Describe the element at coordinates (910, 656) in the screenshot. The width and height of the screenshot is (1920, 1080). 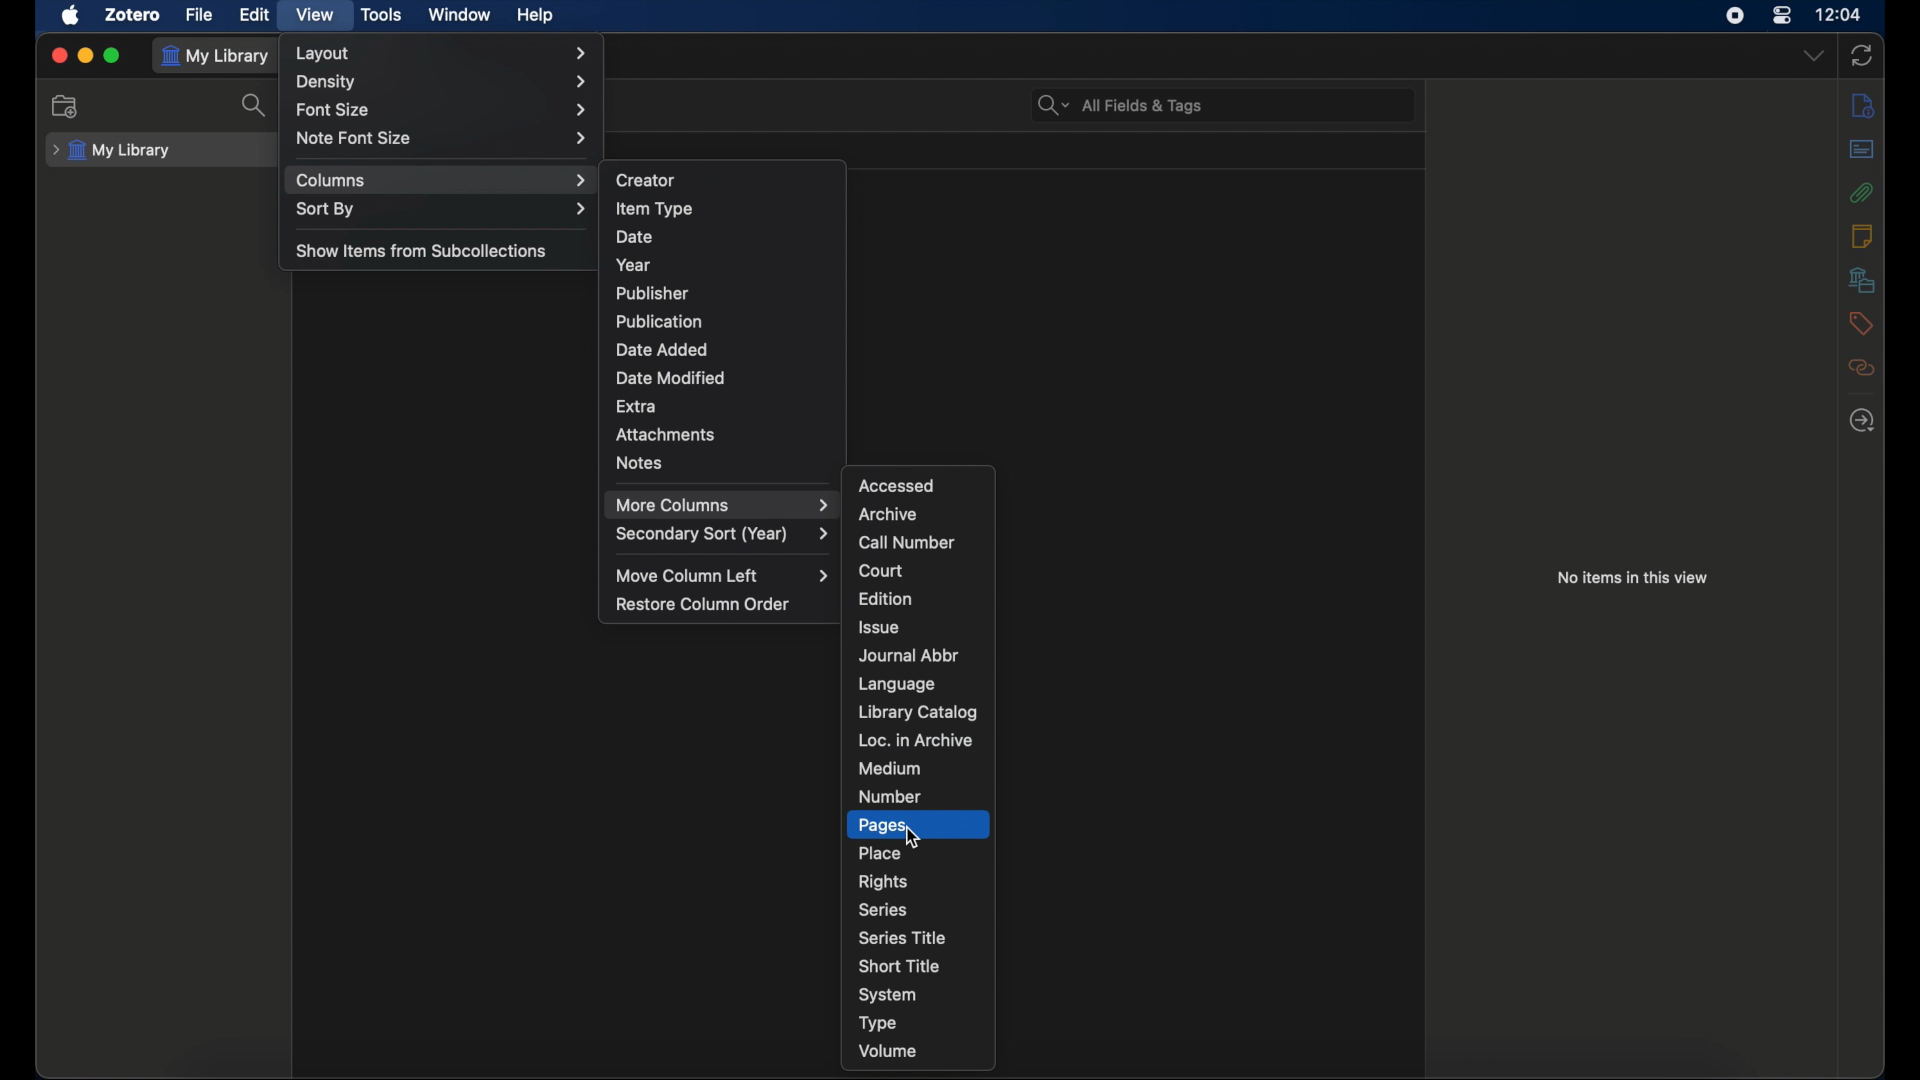
I see `journal abbr` at that location.